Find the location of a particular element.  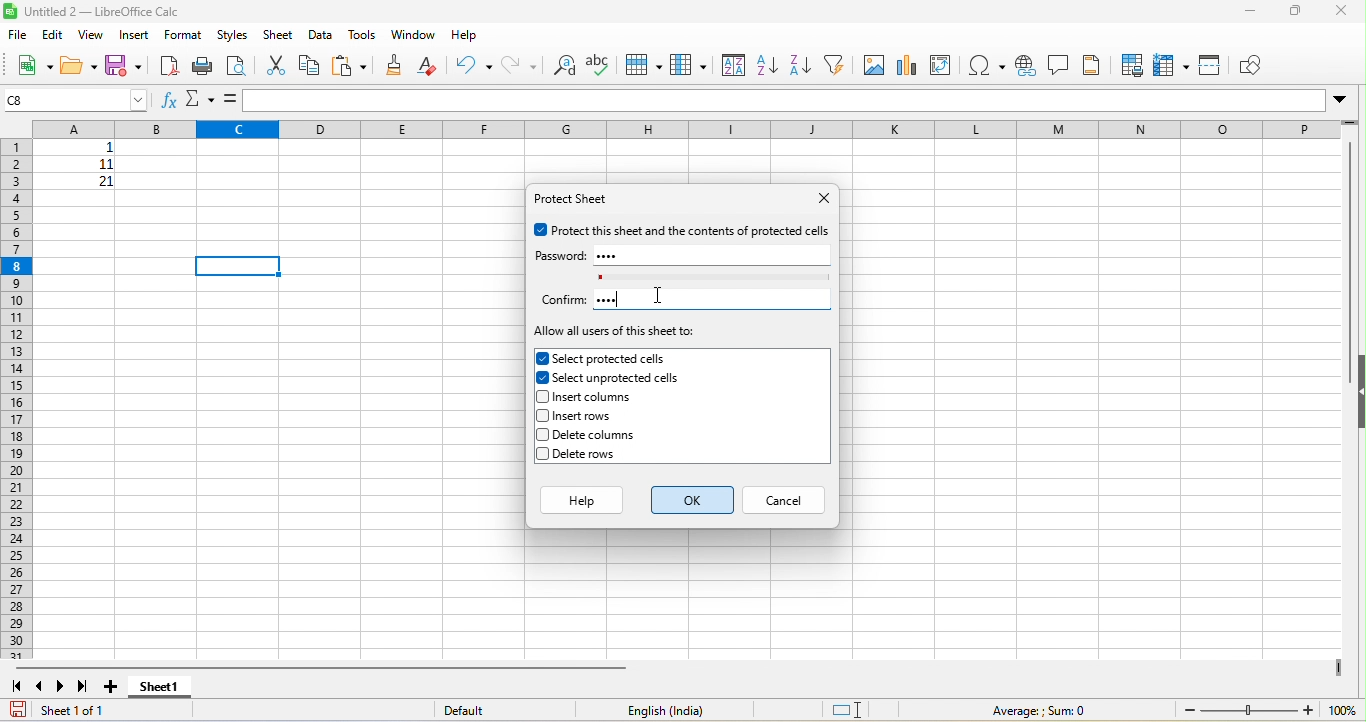

english is located at coordinates (678, 710).